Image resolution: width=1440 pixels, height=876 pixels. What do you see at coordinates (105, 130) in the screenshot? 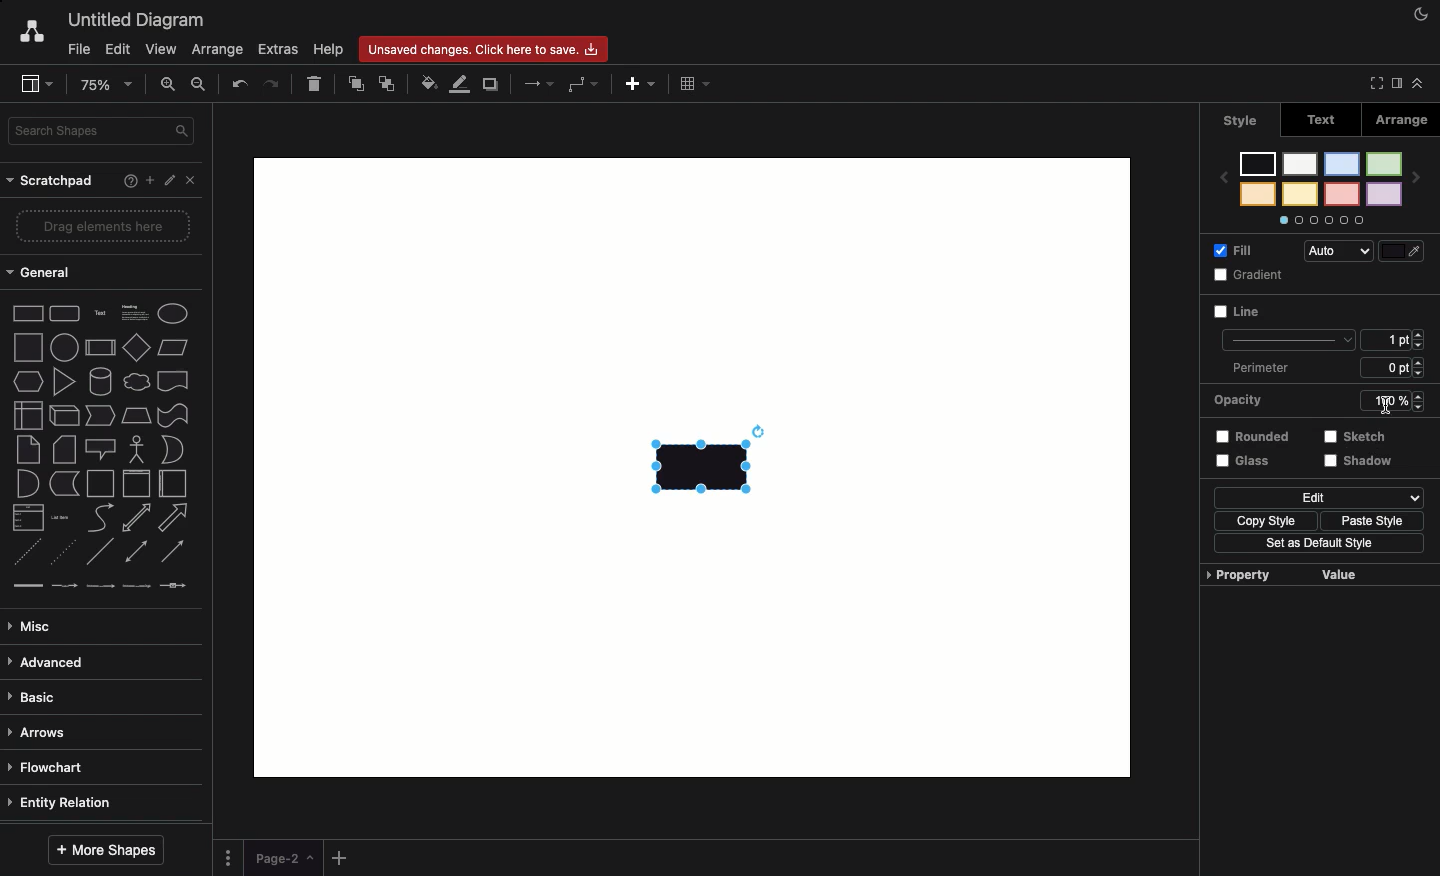
I see `Search in shapes` at bounding box center [105, 130].